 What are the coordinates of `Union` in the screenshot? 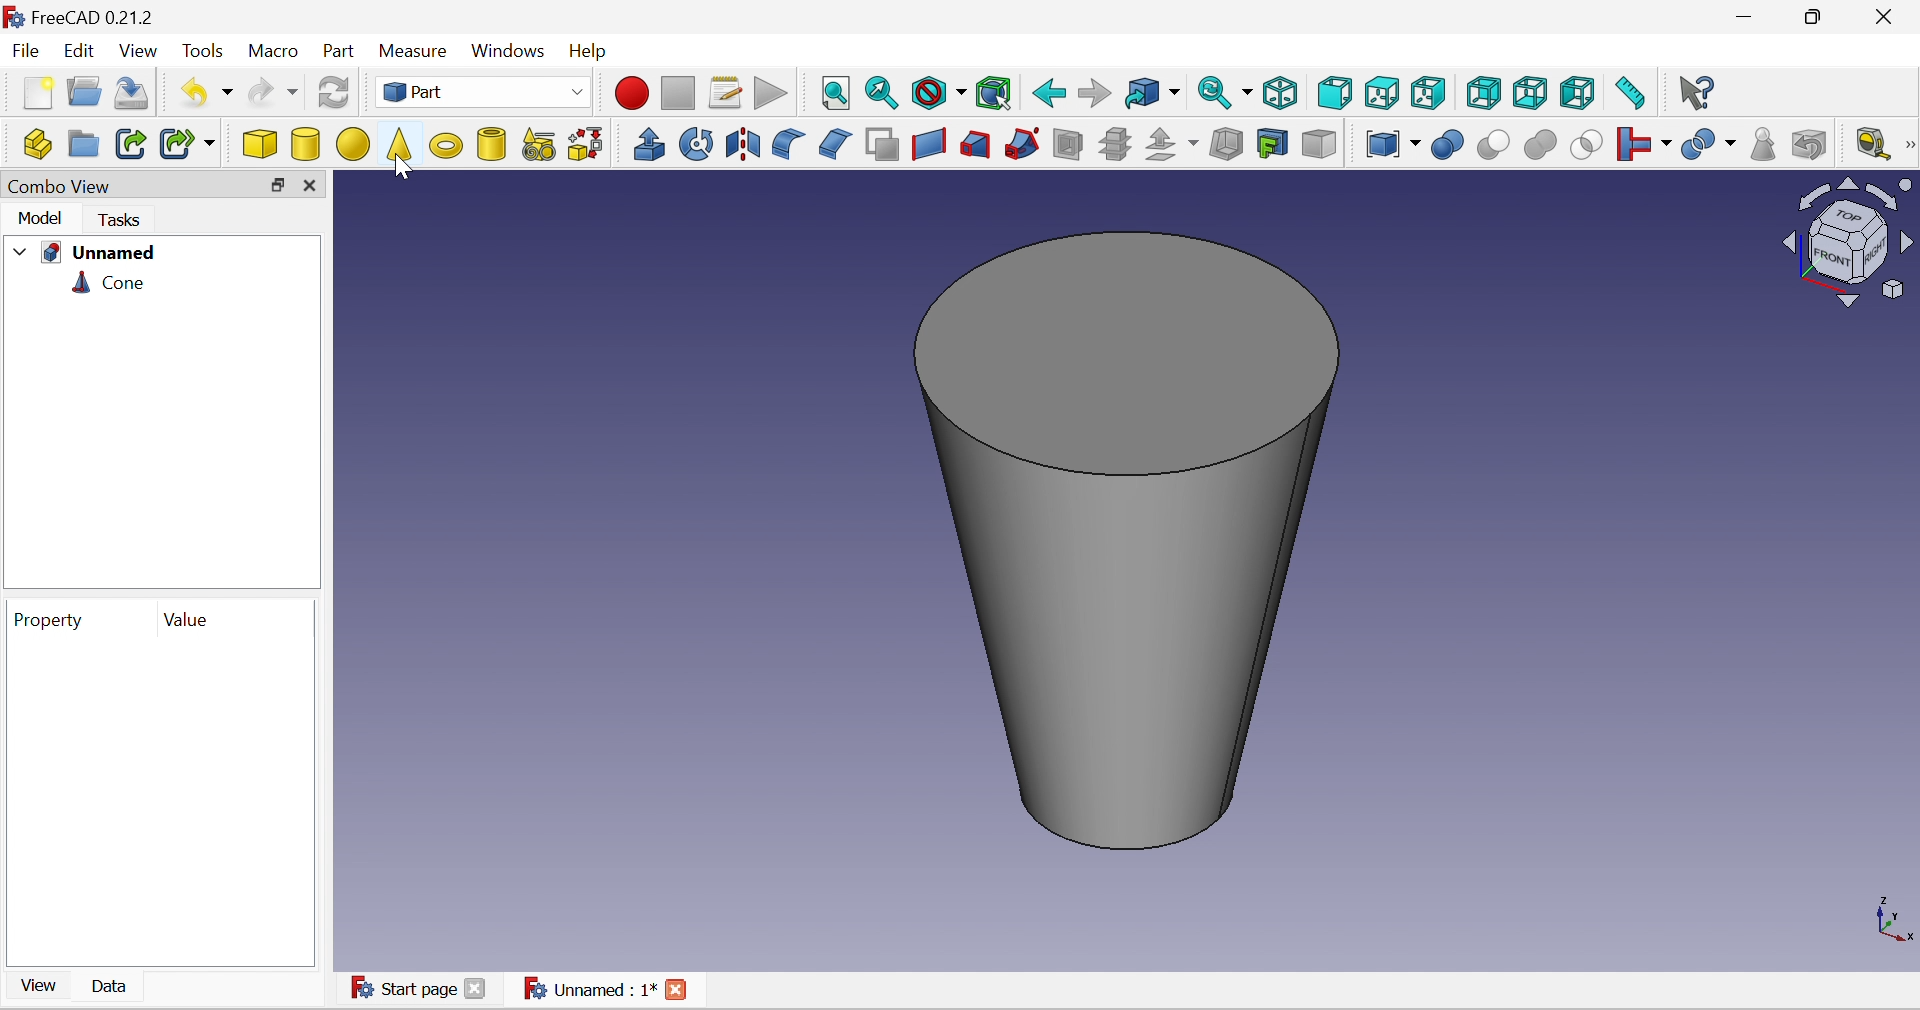 It's located at (1541, 146).